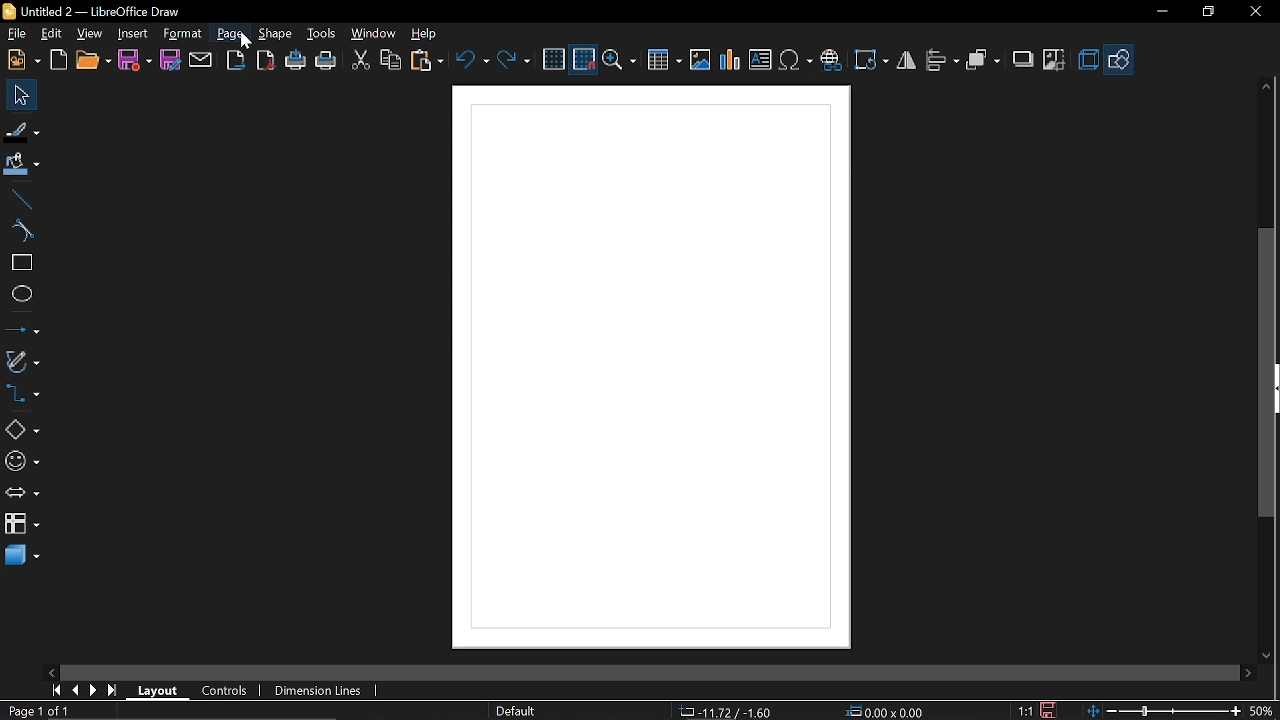 The height and width of the screenshot is (720, 1280). What do you see at coordinates (22, 556) in the screenshot?
I see `3d shapes` at bounding box center [22, 556].